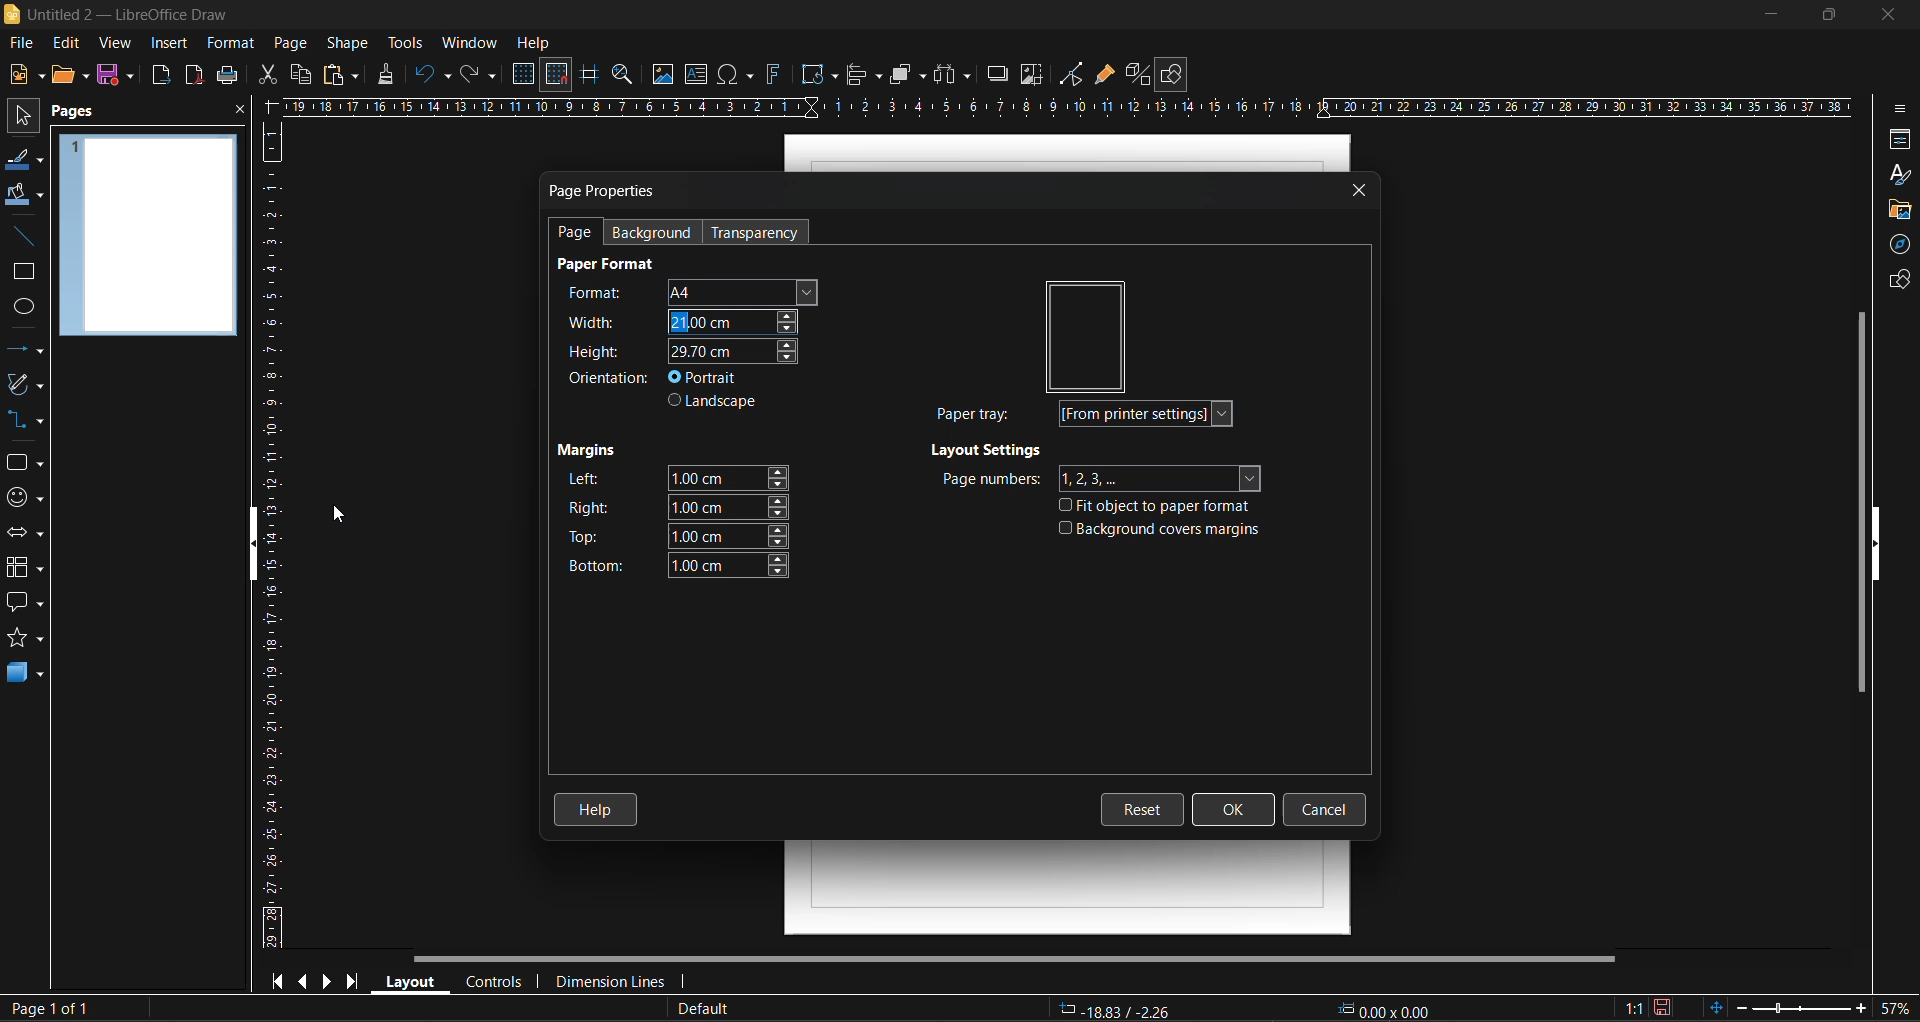  I want to click on width, so click(683, 320).